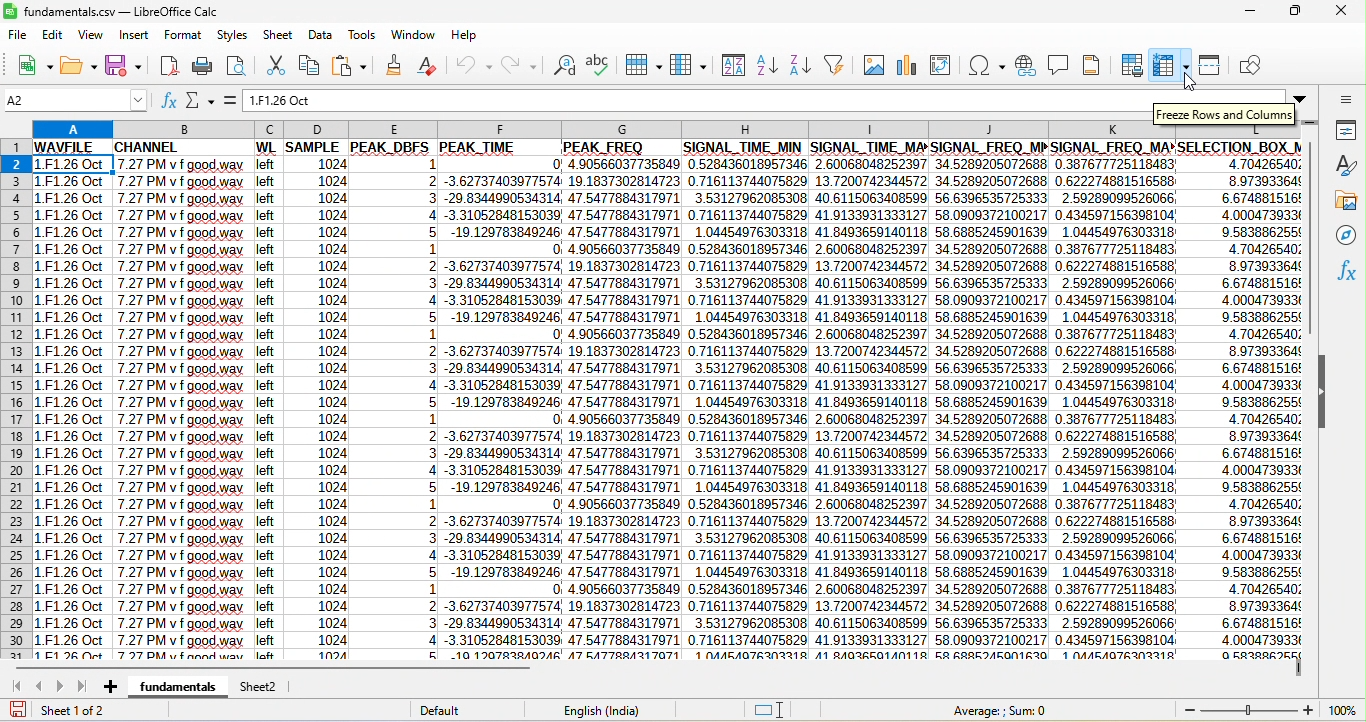  Describe the element at coordinates (1348, 276) in the screenshot. I see `function` at that location.